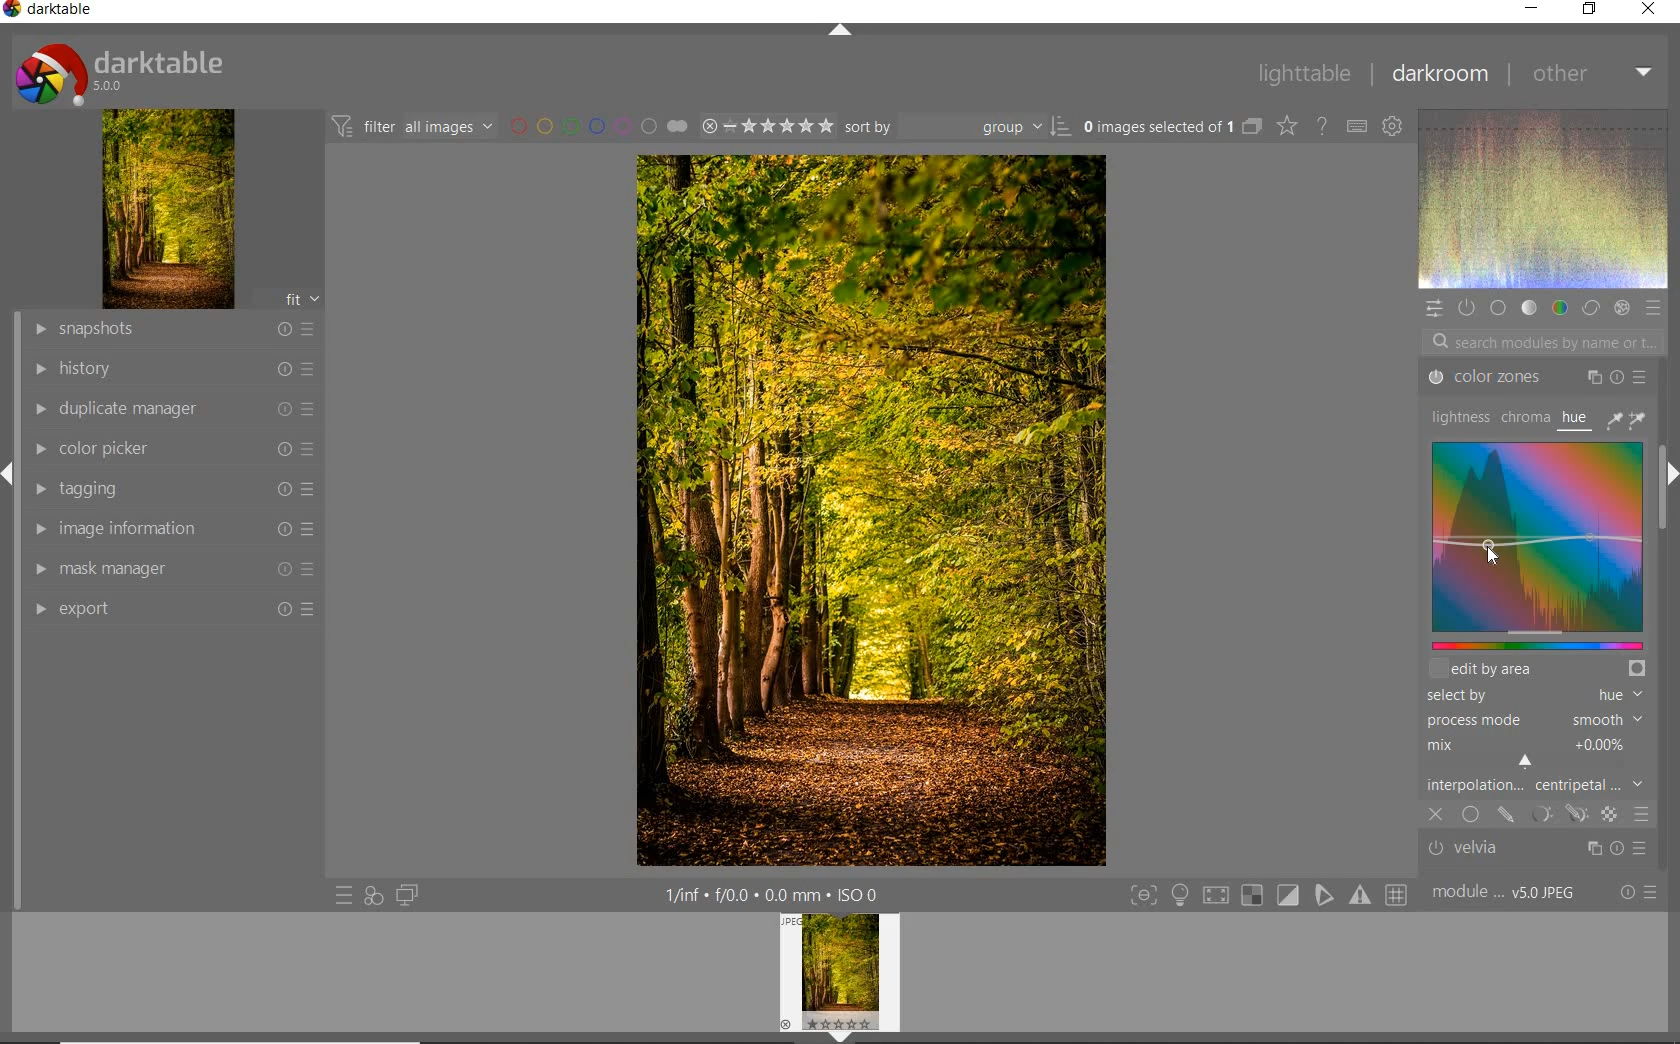 Image resolution: width=1680 pixels, height=1044 pixels. What do you see at coordinates (1540, 719) in the screenshot?
I see `process mode` at bounding box center [1540, 719].